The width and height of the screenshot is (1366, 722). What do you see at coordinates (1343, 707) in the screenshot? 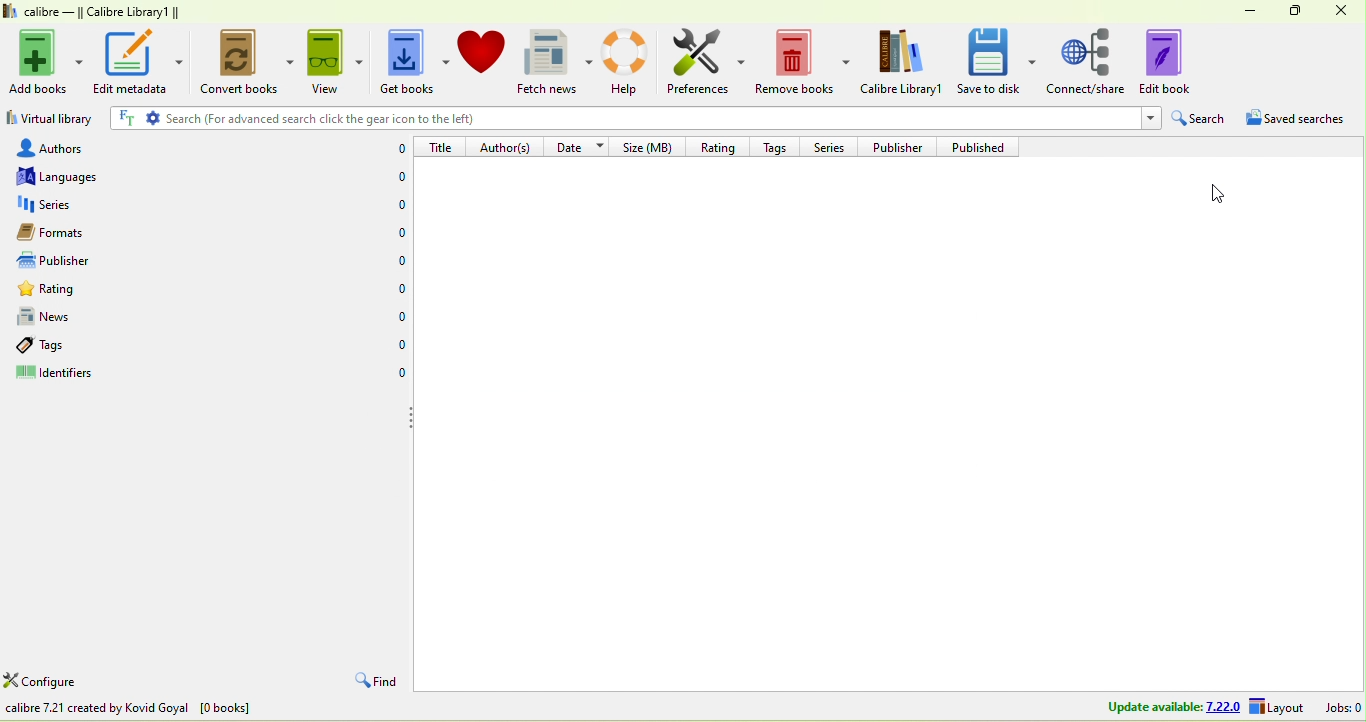
I see `jobs 0` at bounding box center [1343, 707].